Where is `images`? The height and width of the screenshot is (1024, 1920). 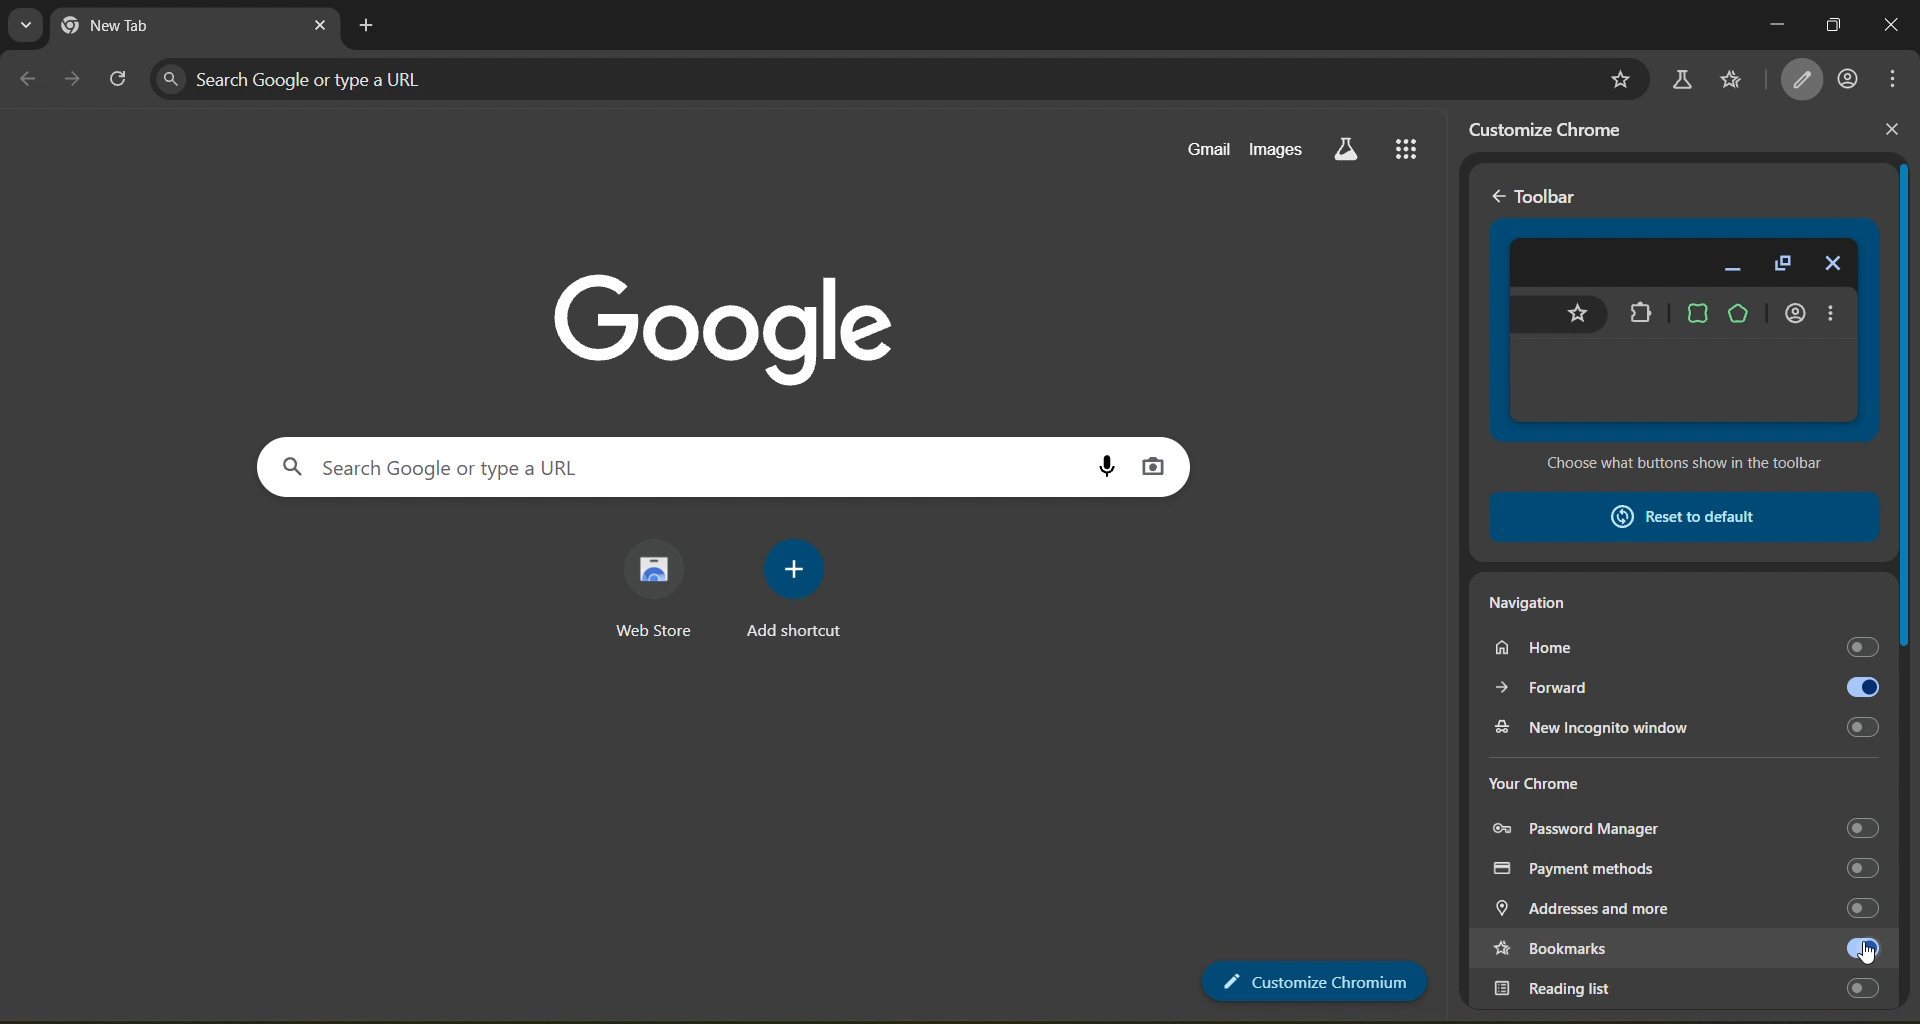
images is located at coordinates (1279, 151).